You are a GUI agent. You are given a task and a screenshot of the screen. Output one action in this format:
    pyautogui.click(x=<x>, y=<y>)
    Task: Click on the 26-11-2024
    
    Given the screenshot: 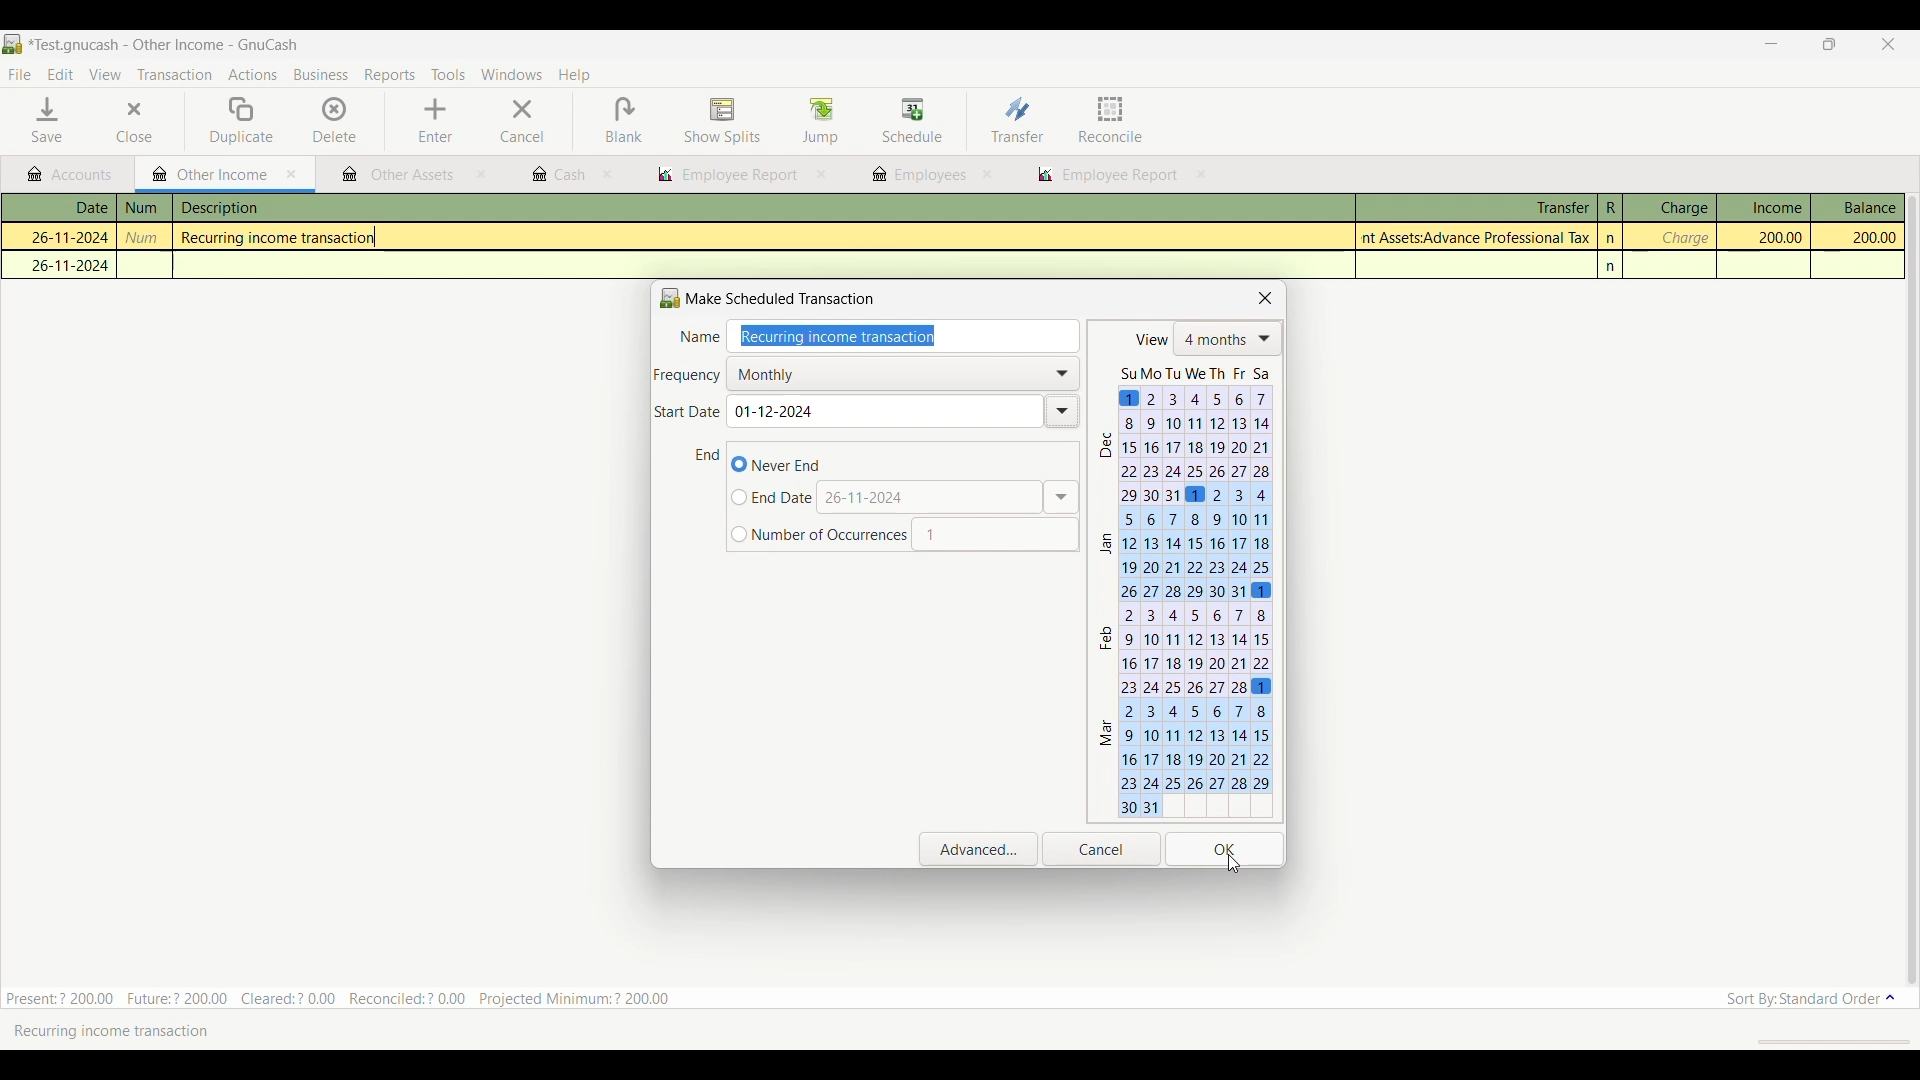 What is the action you would take?
    pyautogui.click(x=61, y=235)
    